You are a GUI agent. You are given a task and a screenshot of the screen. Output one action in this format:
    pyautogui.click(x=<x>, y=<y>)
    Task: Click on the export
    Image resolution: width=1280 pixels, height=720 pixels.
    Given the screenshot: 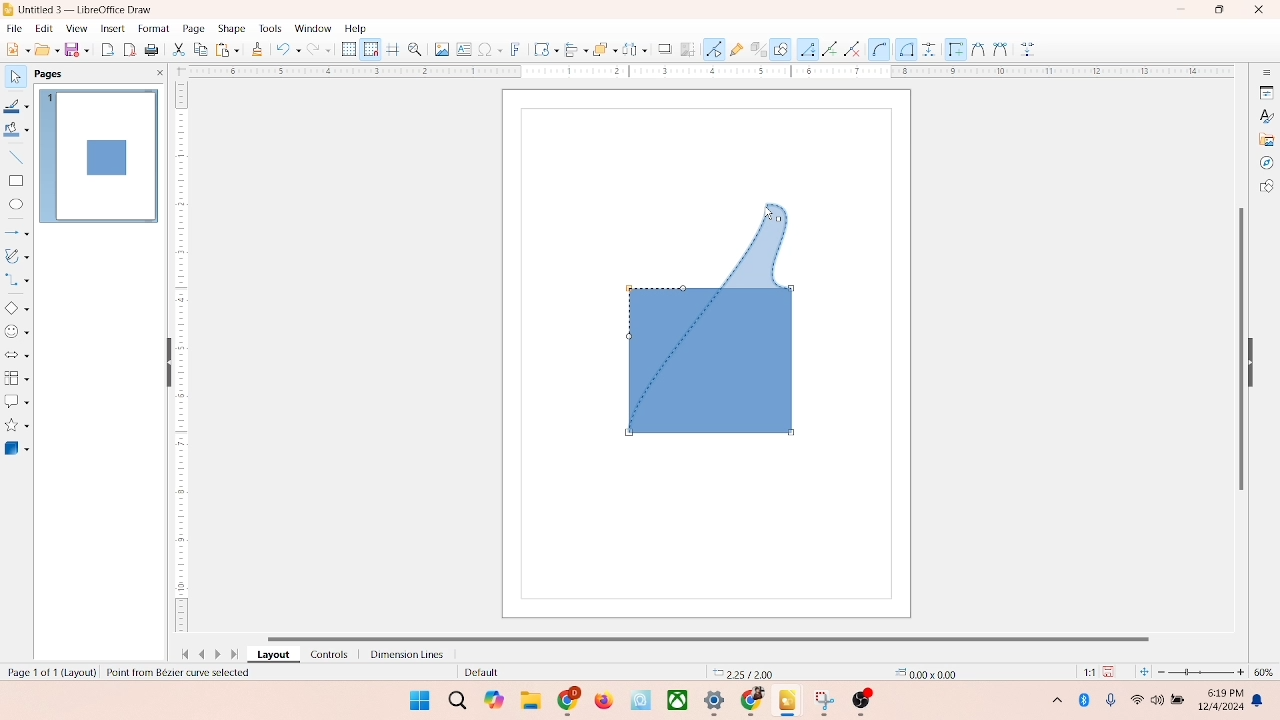 What is the action you would take?
    pyautogui.click(x=110, y=48)
    